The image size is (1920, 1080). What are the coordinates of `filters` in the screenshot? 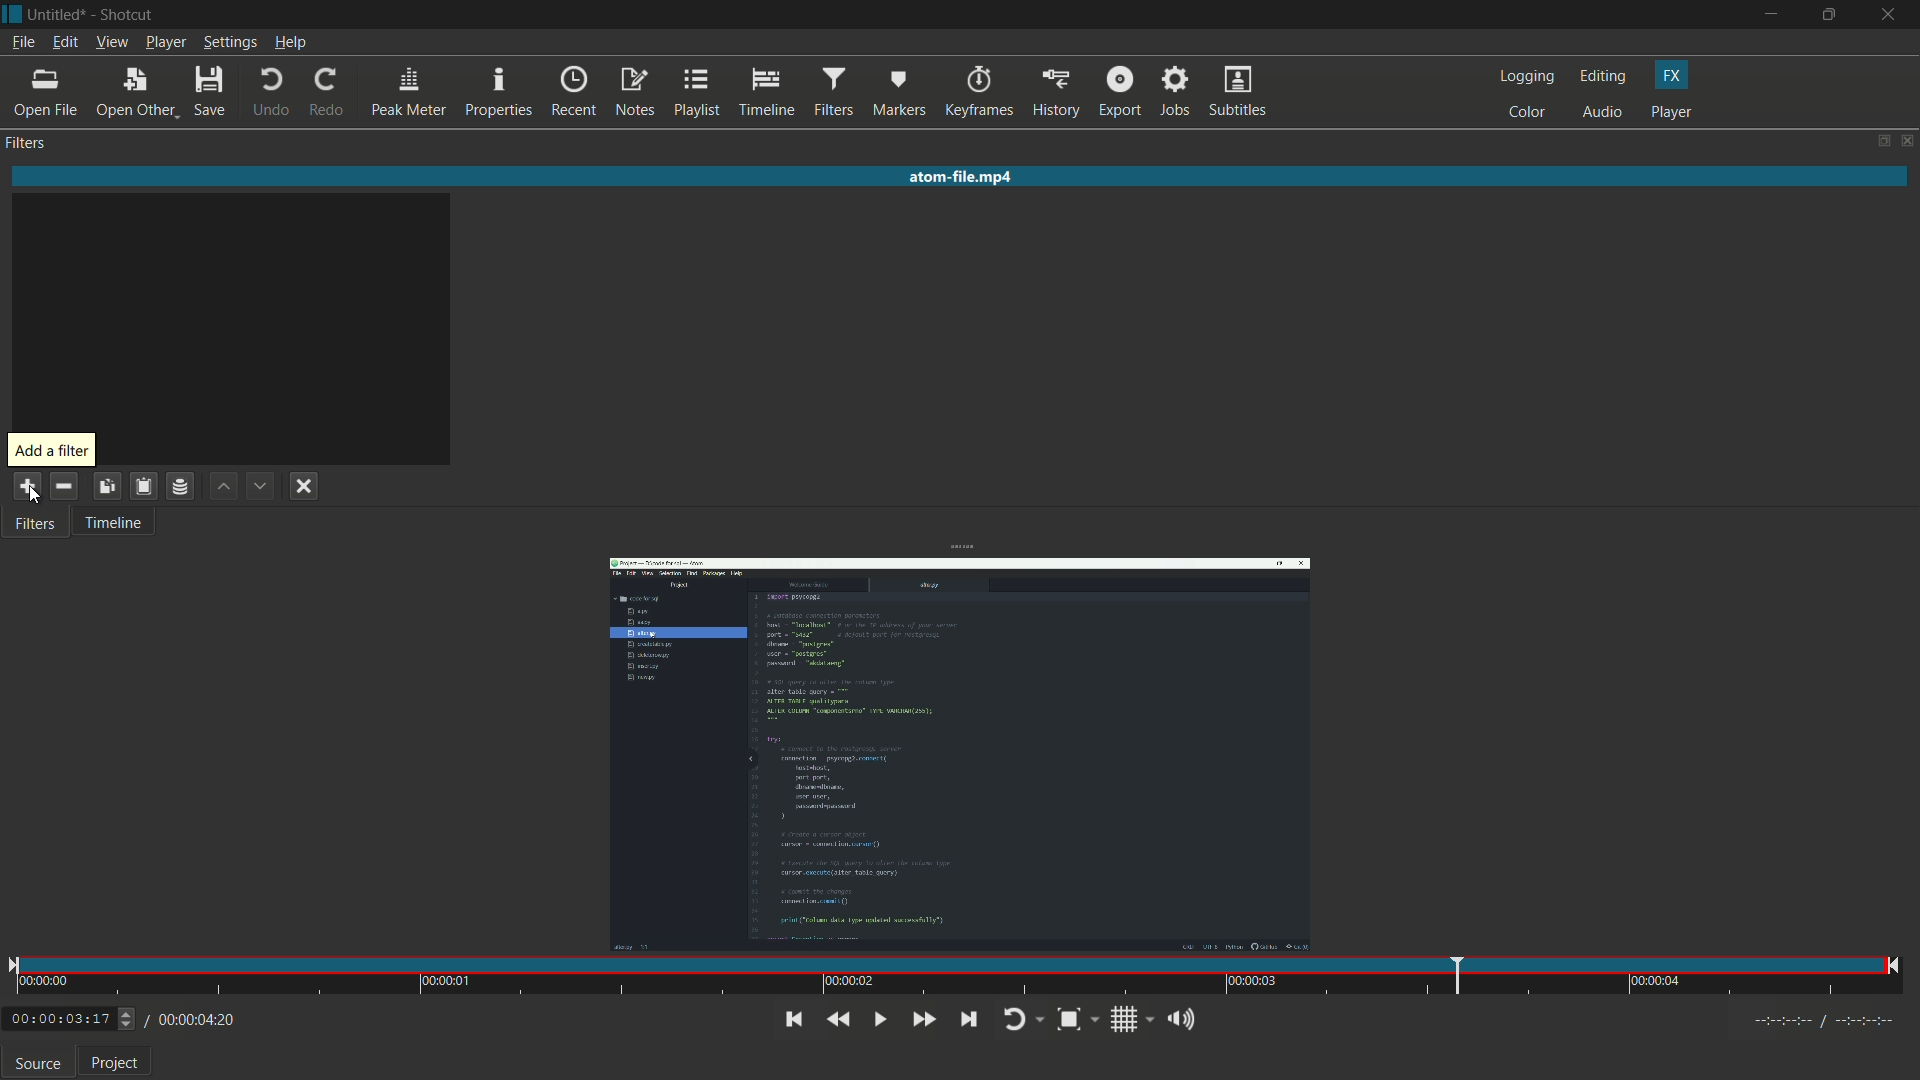 It's located at (835, 92).